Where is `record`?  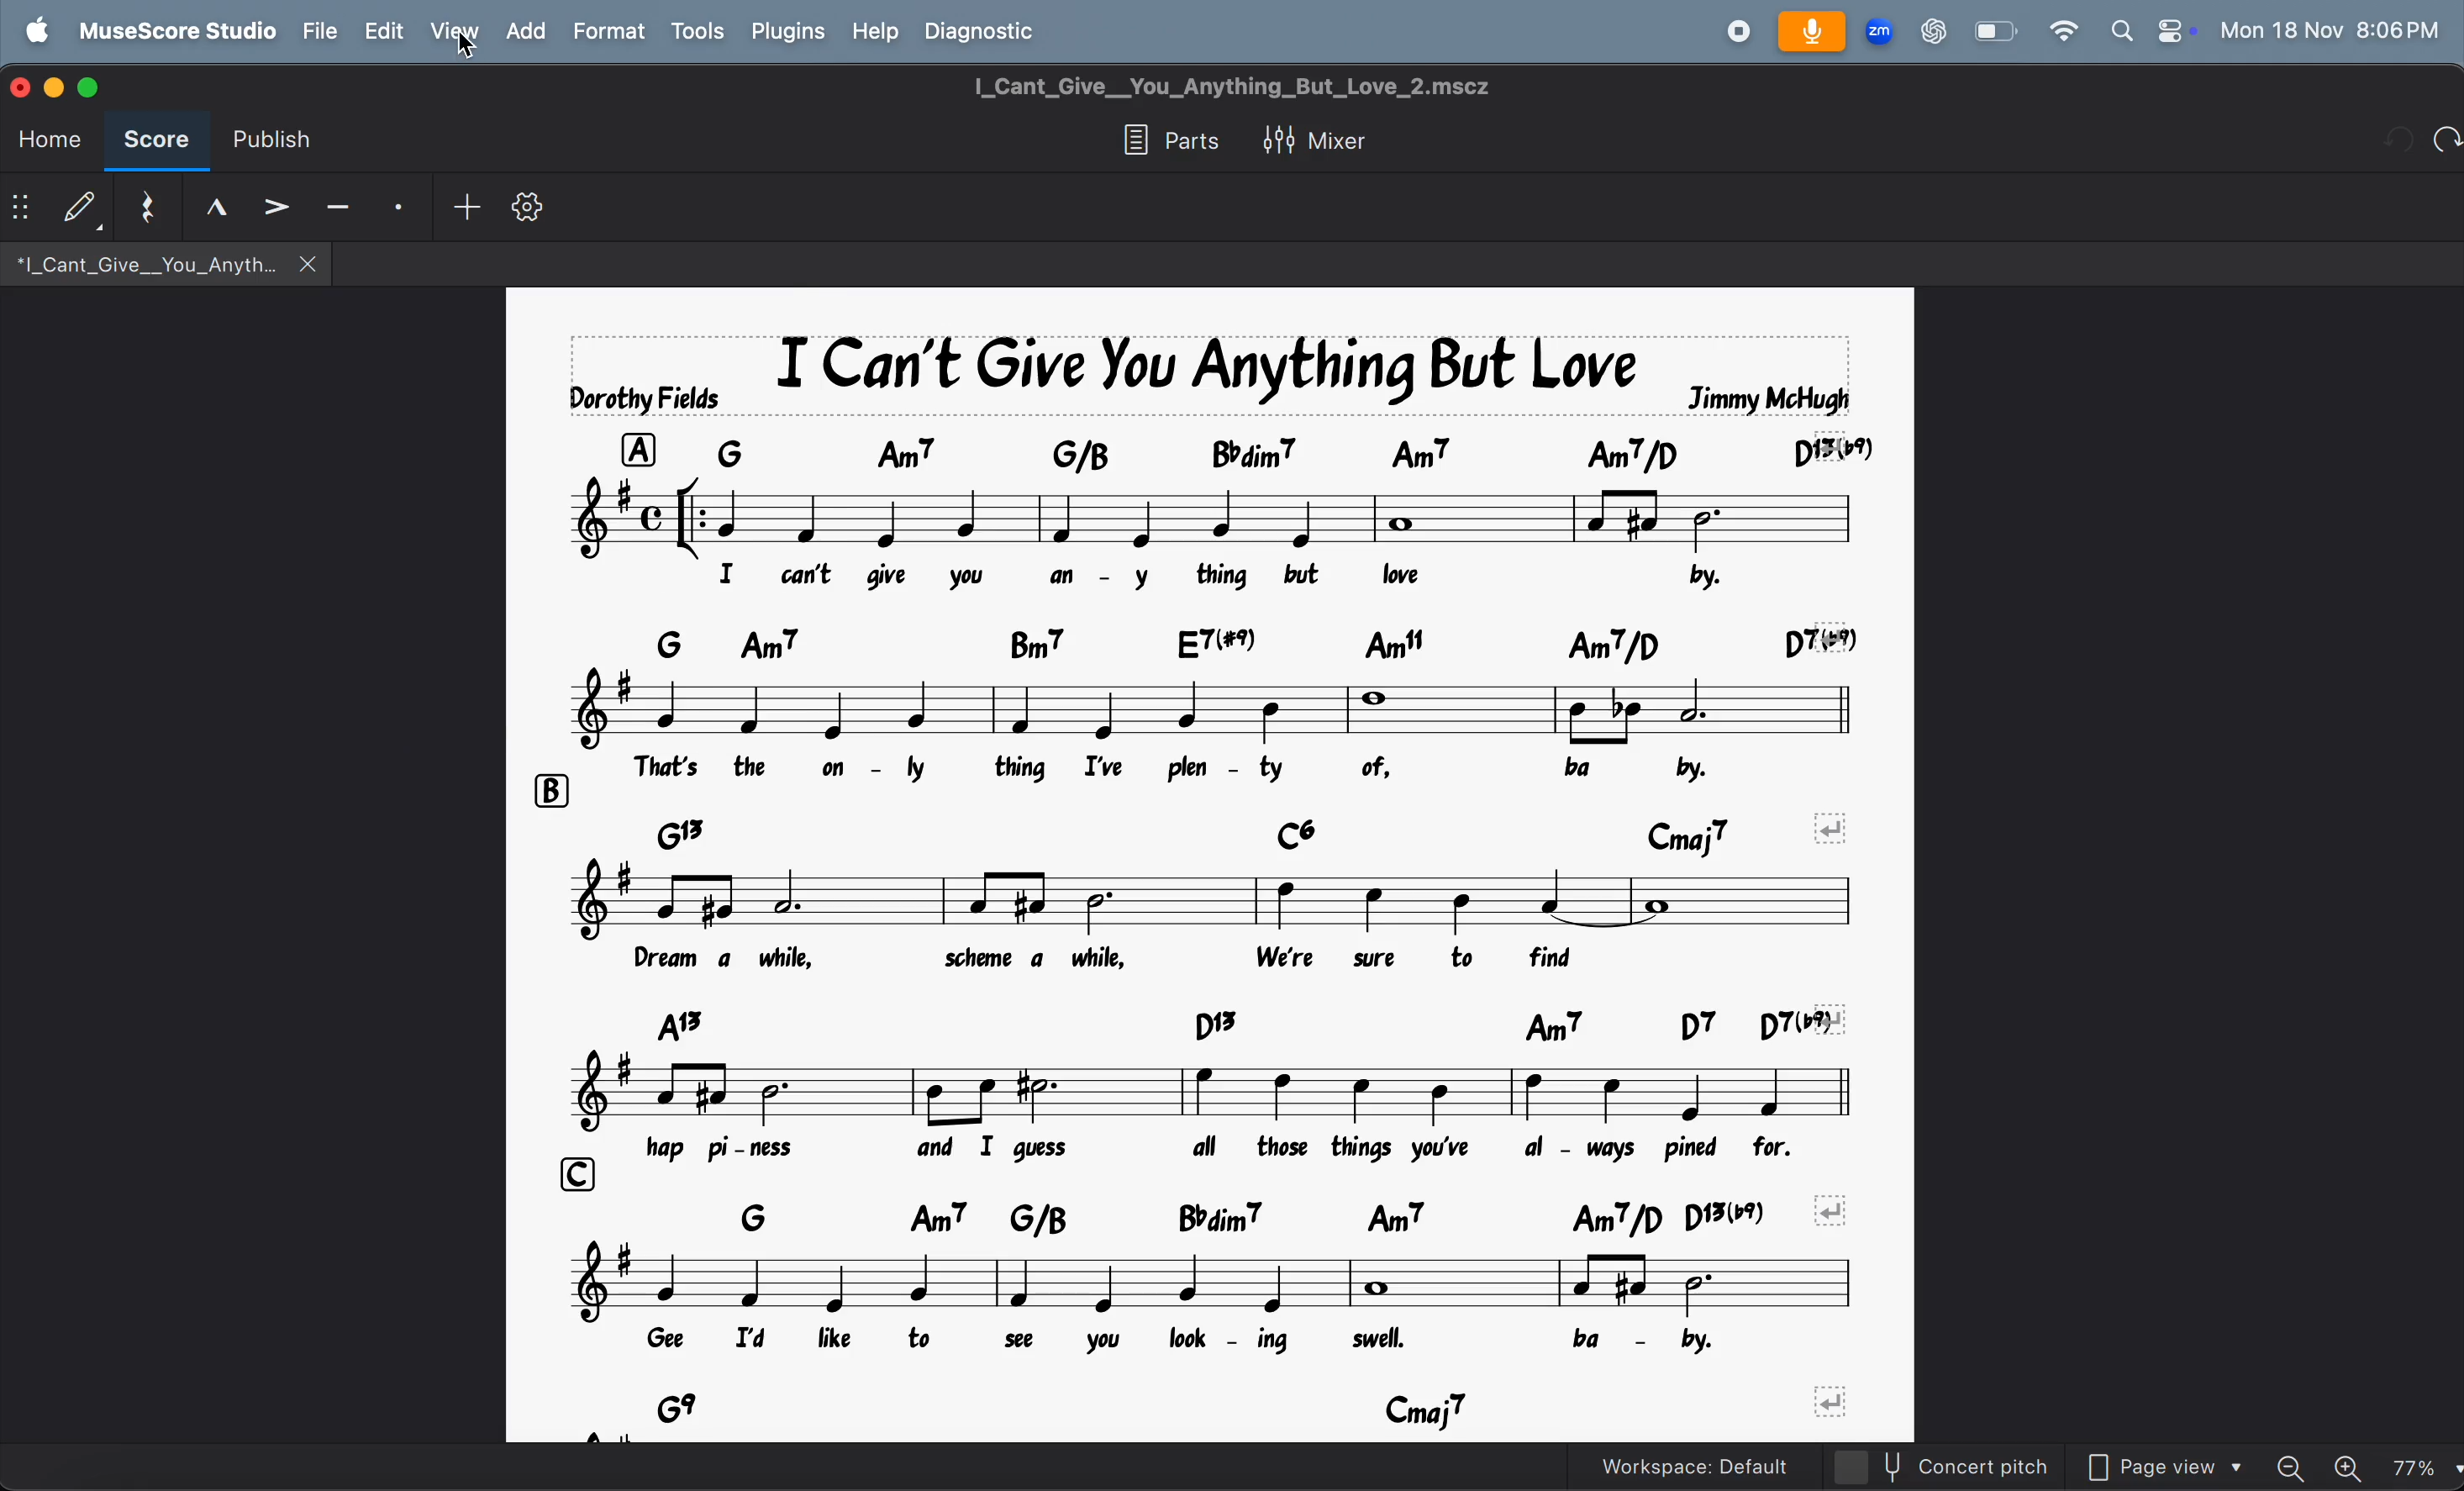
record is located at coordinates (1733, 30).